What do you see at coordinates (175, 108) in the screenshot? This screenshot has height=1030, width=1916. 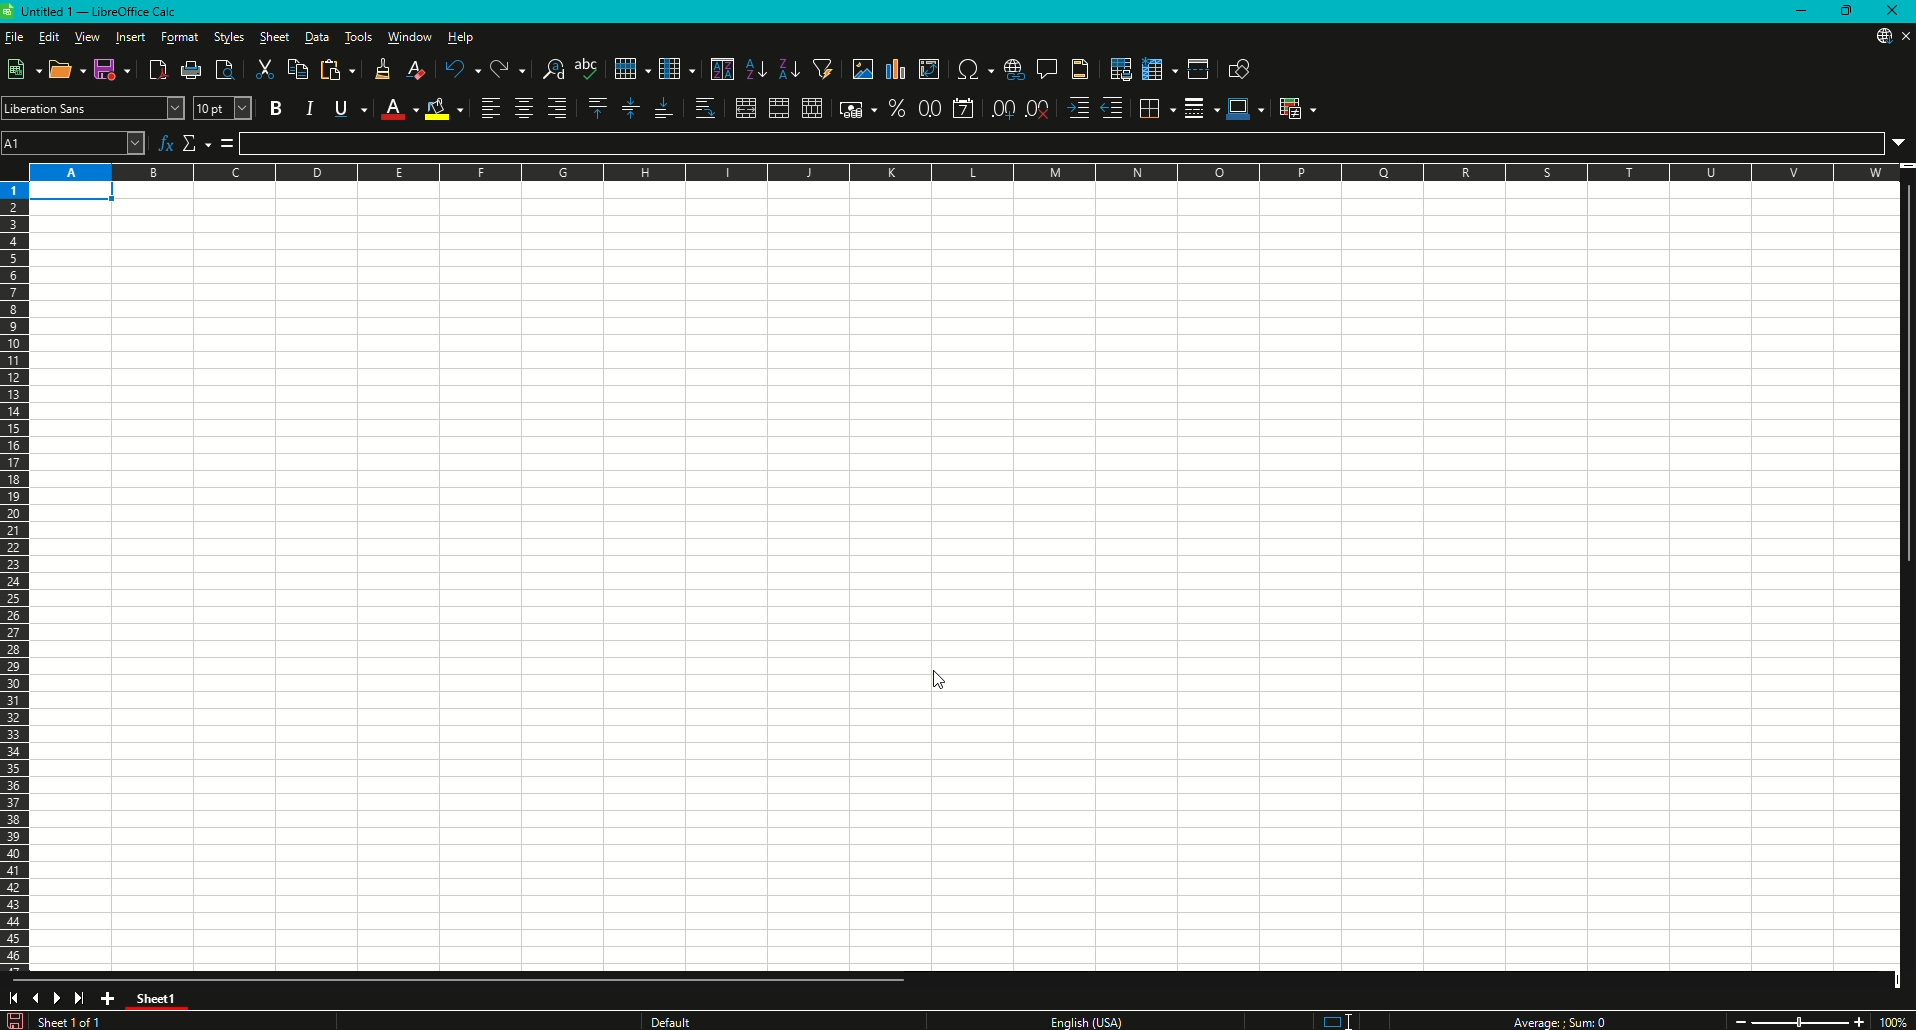 I see `Font Name` at bounding box center [175, 108].